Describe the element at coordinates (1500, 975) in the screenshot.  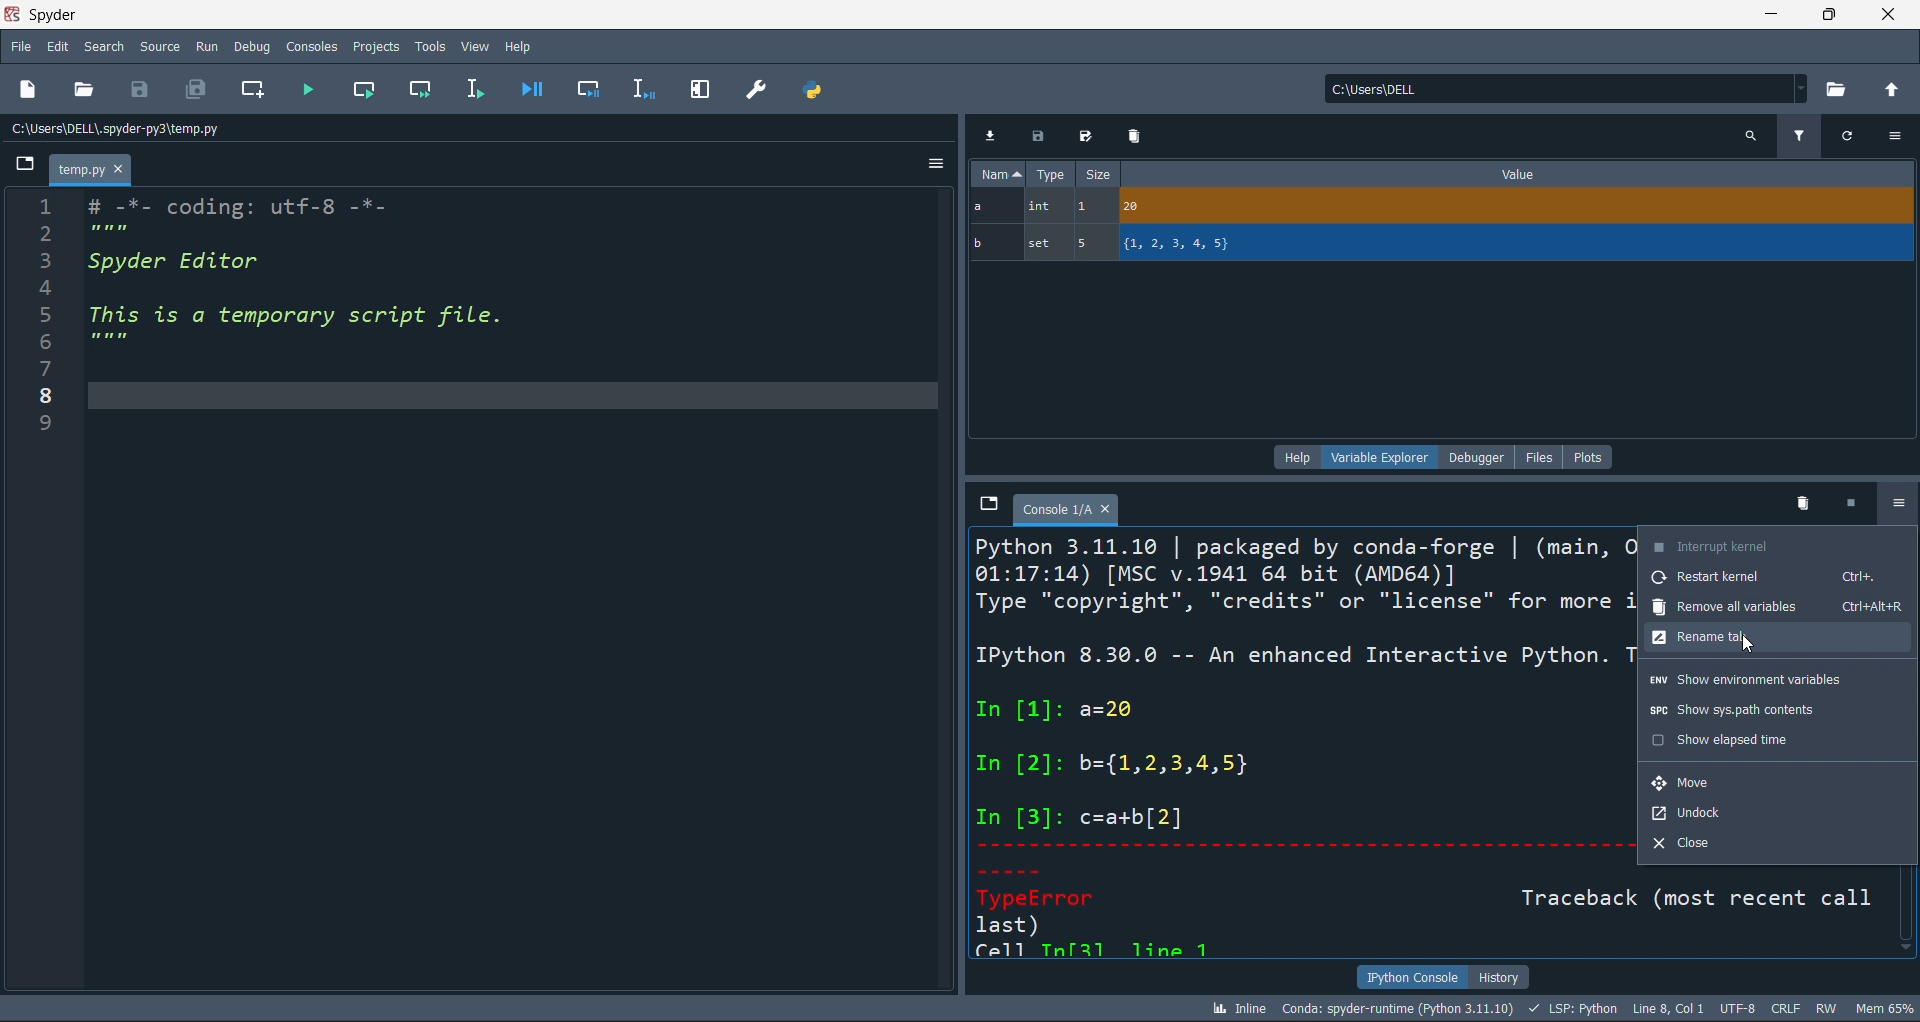
I see `history` at that location.